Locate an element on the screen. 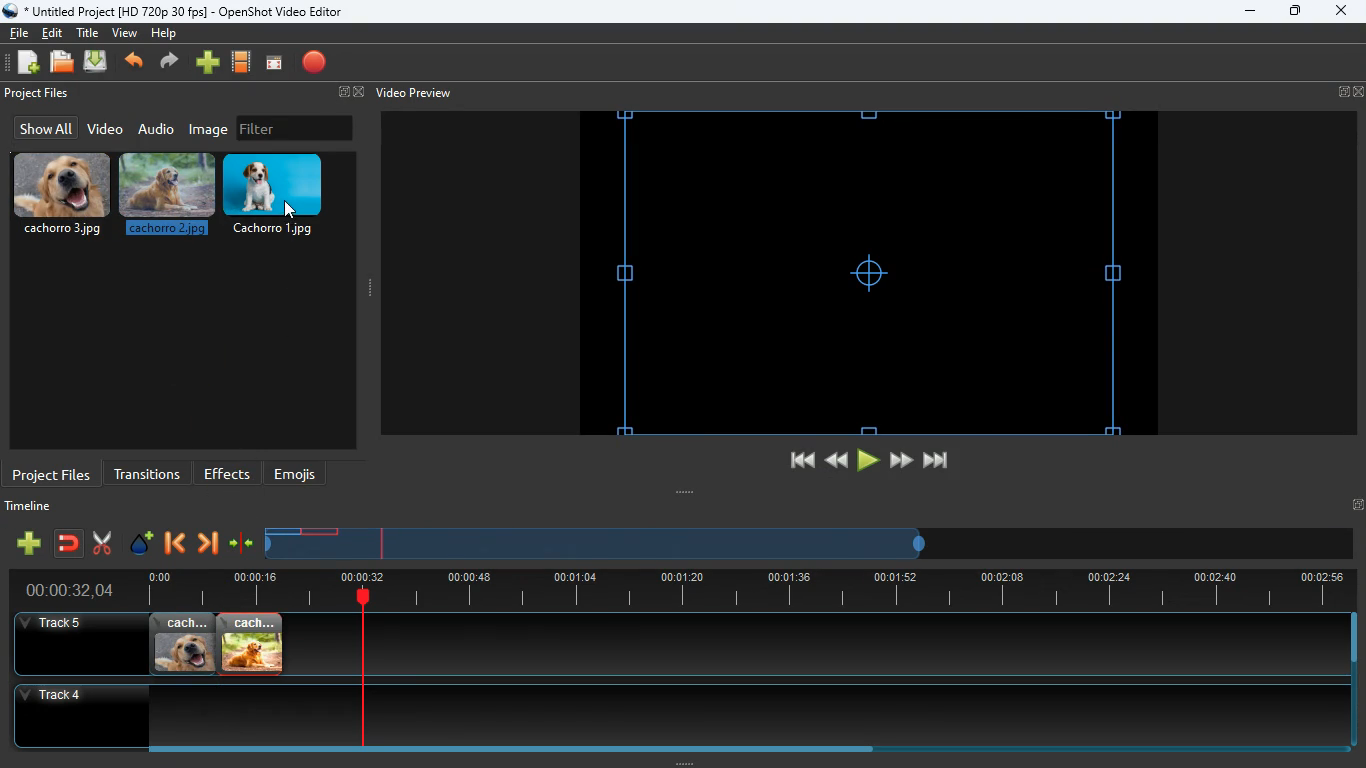  project files is located at coordinates (52, 473).